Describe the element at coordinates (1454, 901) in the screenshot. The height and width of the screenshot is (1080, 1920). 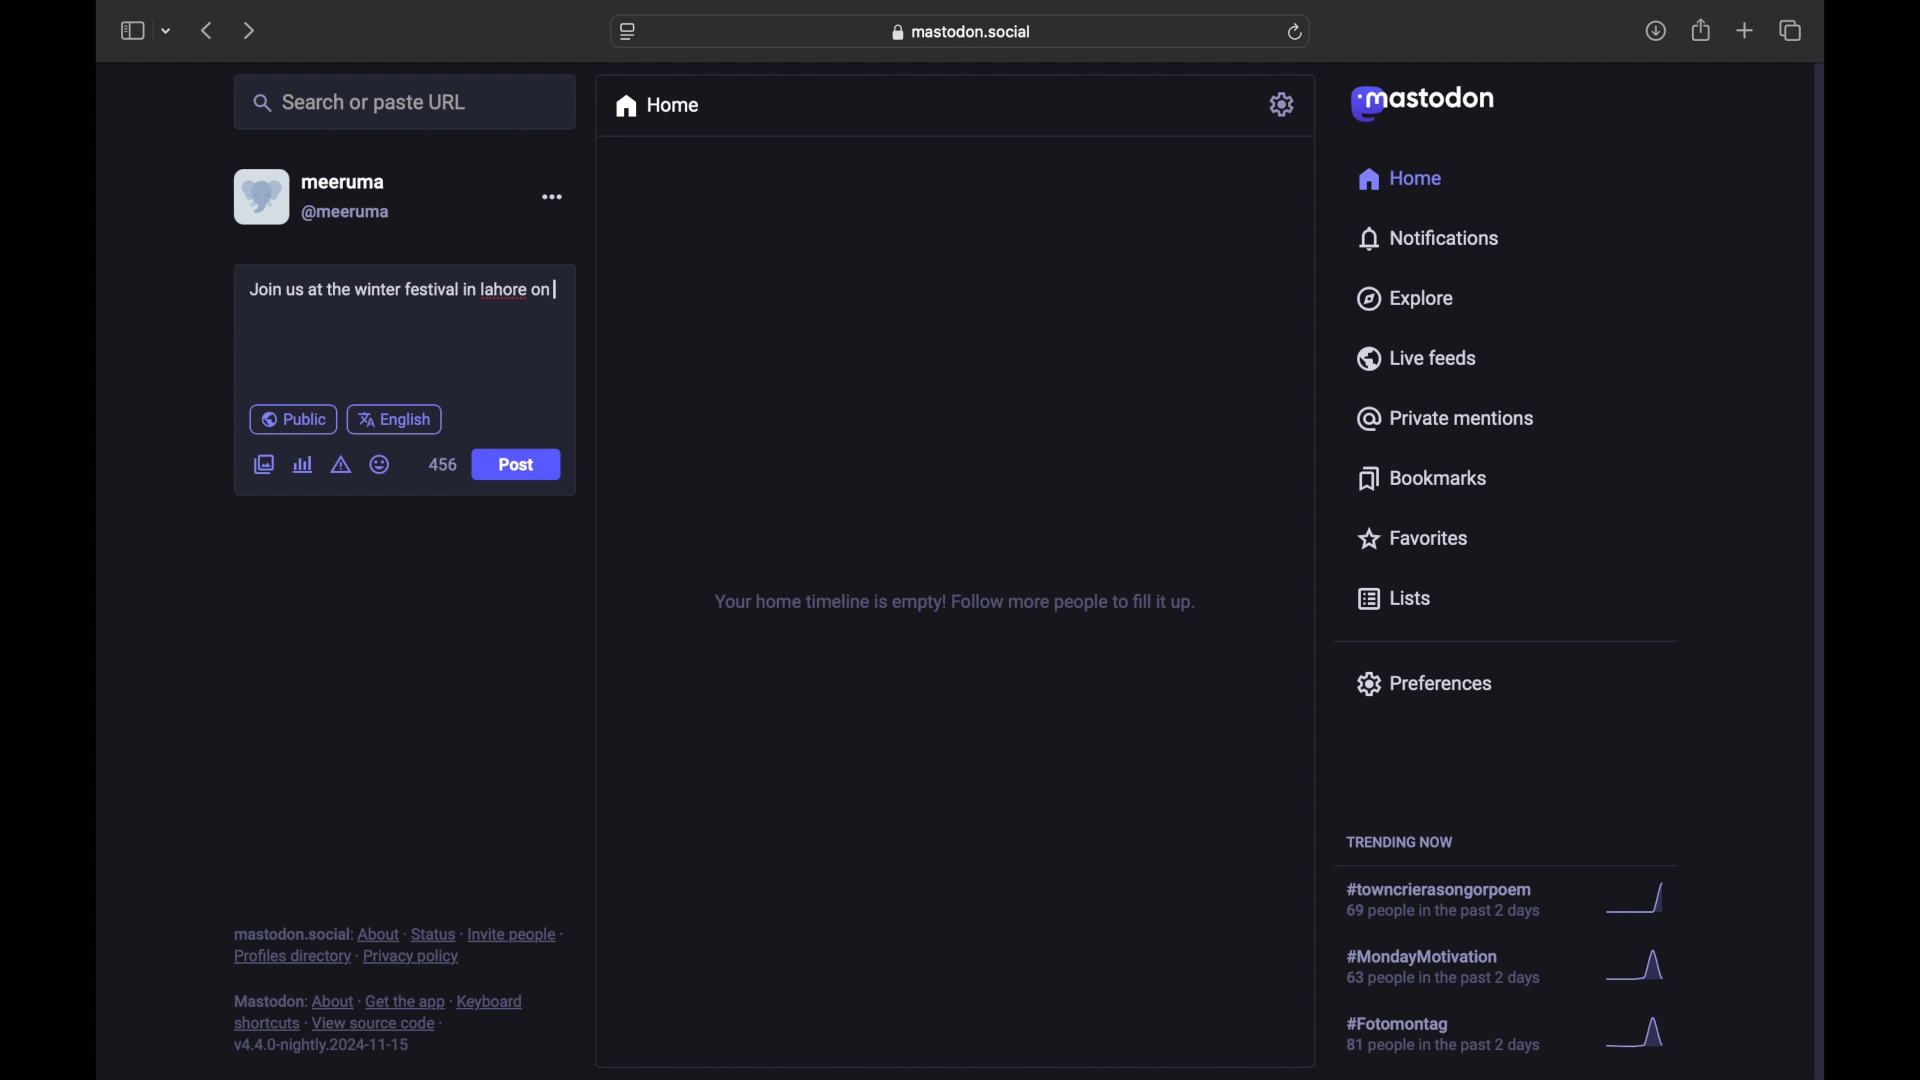
I see `hashtag trend` at that location.